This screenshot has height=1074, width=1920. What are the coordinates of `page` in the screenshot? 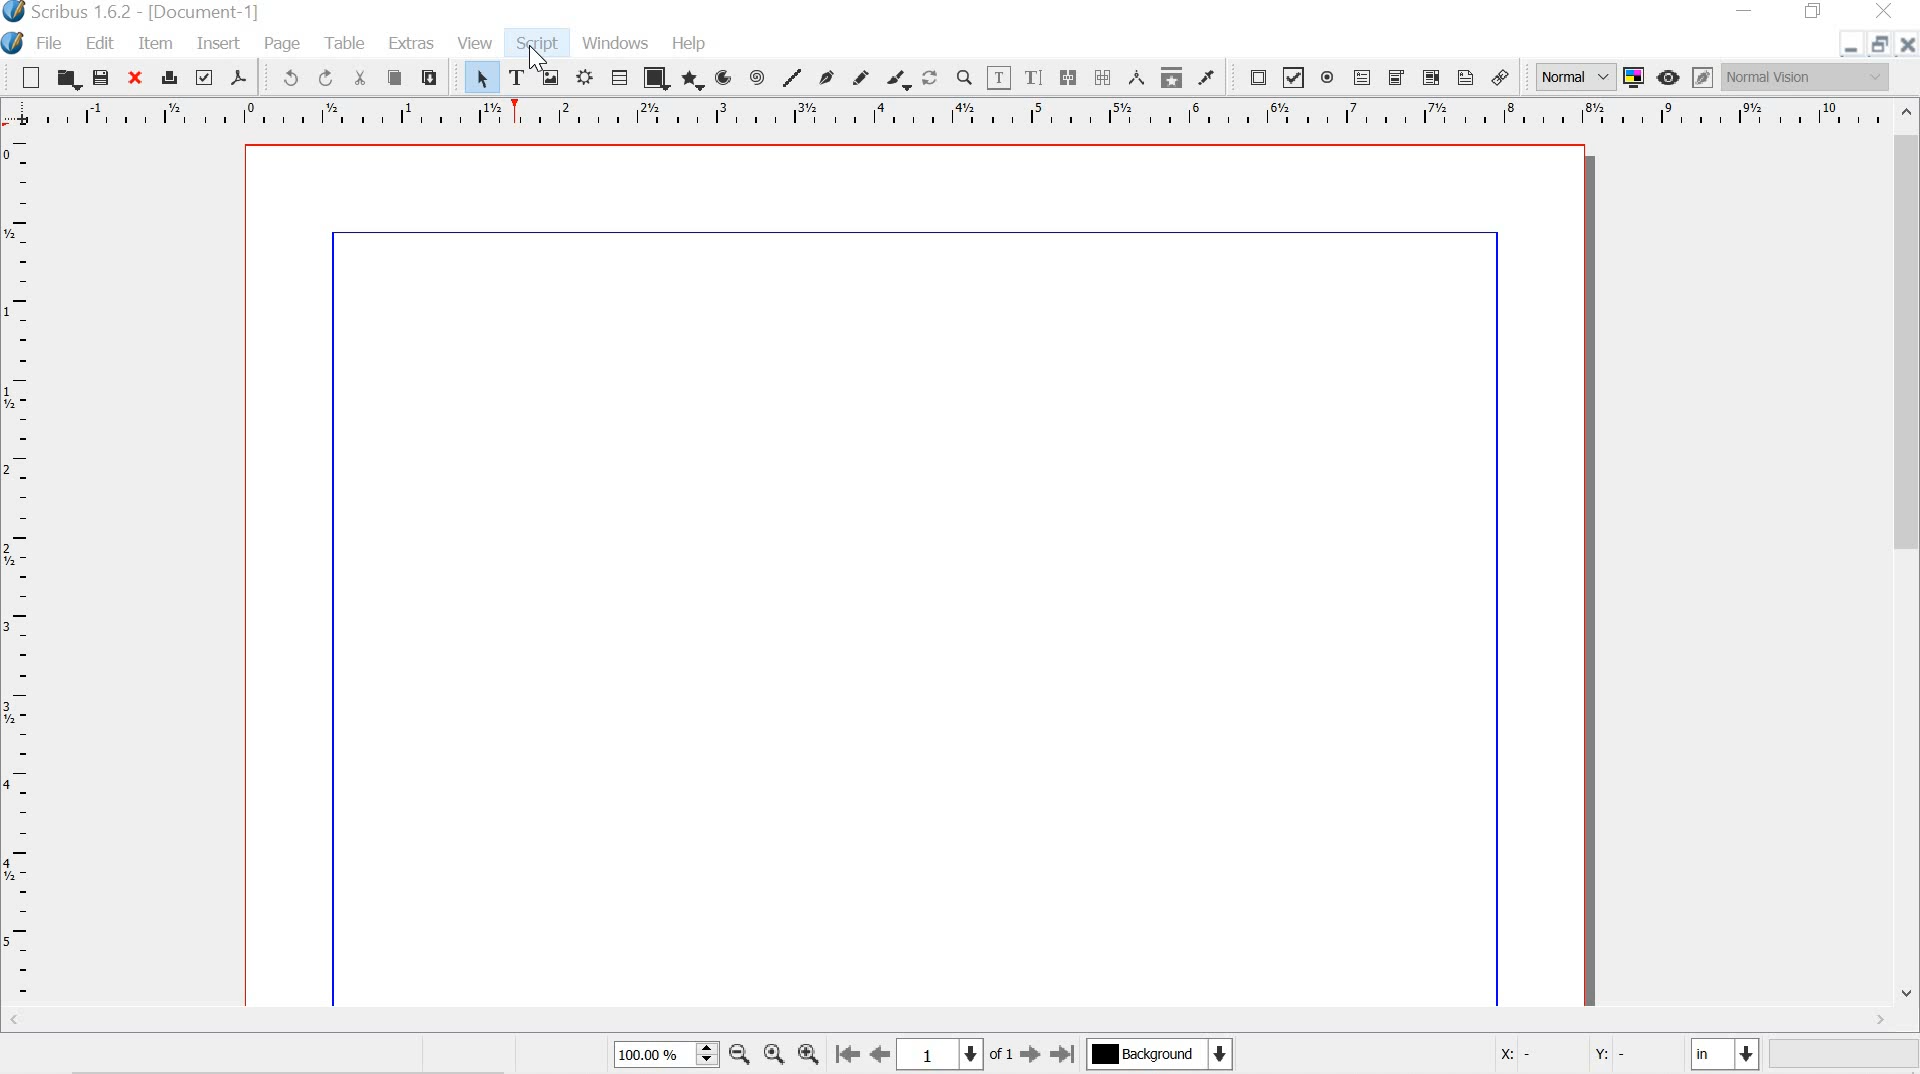 It's located at (287, 44).